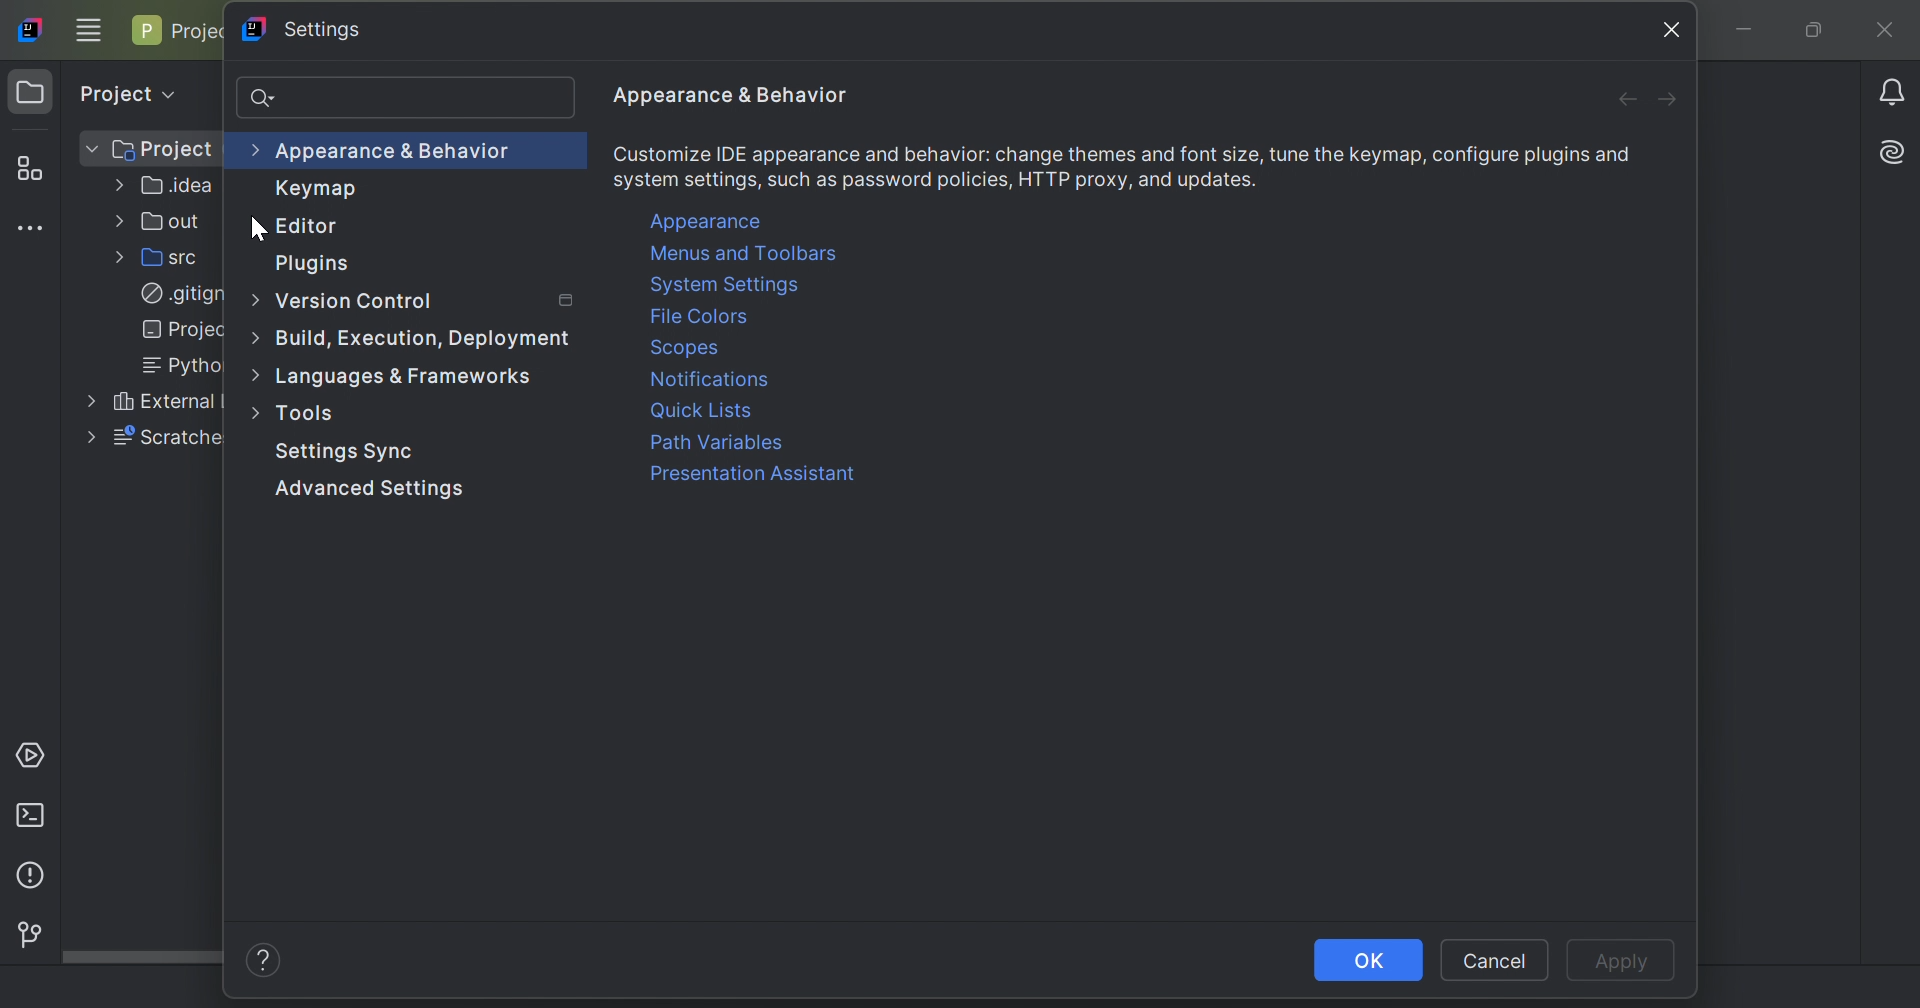  What do you see at coordinates (744, 257) in the screenshot?
I see `Menus and Toolbars` at bounding box center [744, 257].